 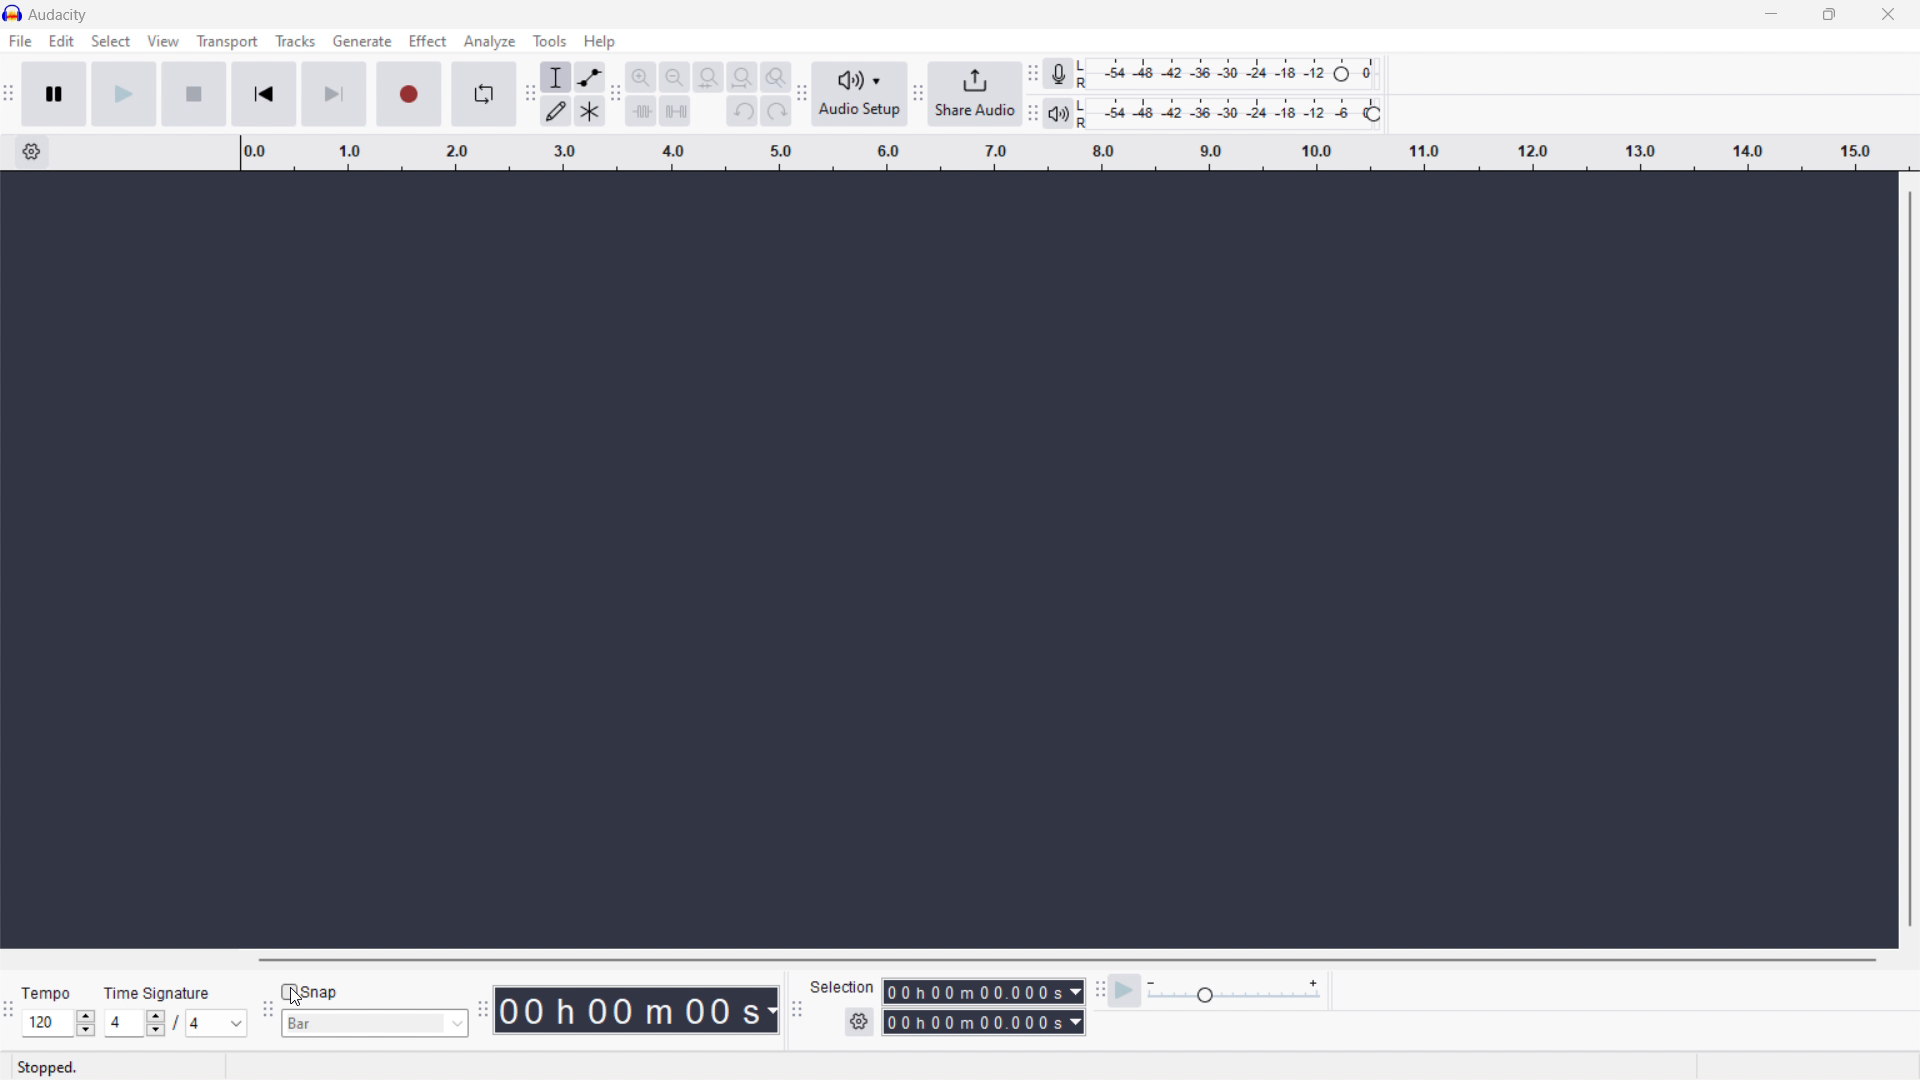 What do you see at coordinates (1059, 113) in the screenshot?
I see `playback meter tool` at bounding box center [1059, 113].